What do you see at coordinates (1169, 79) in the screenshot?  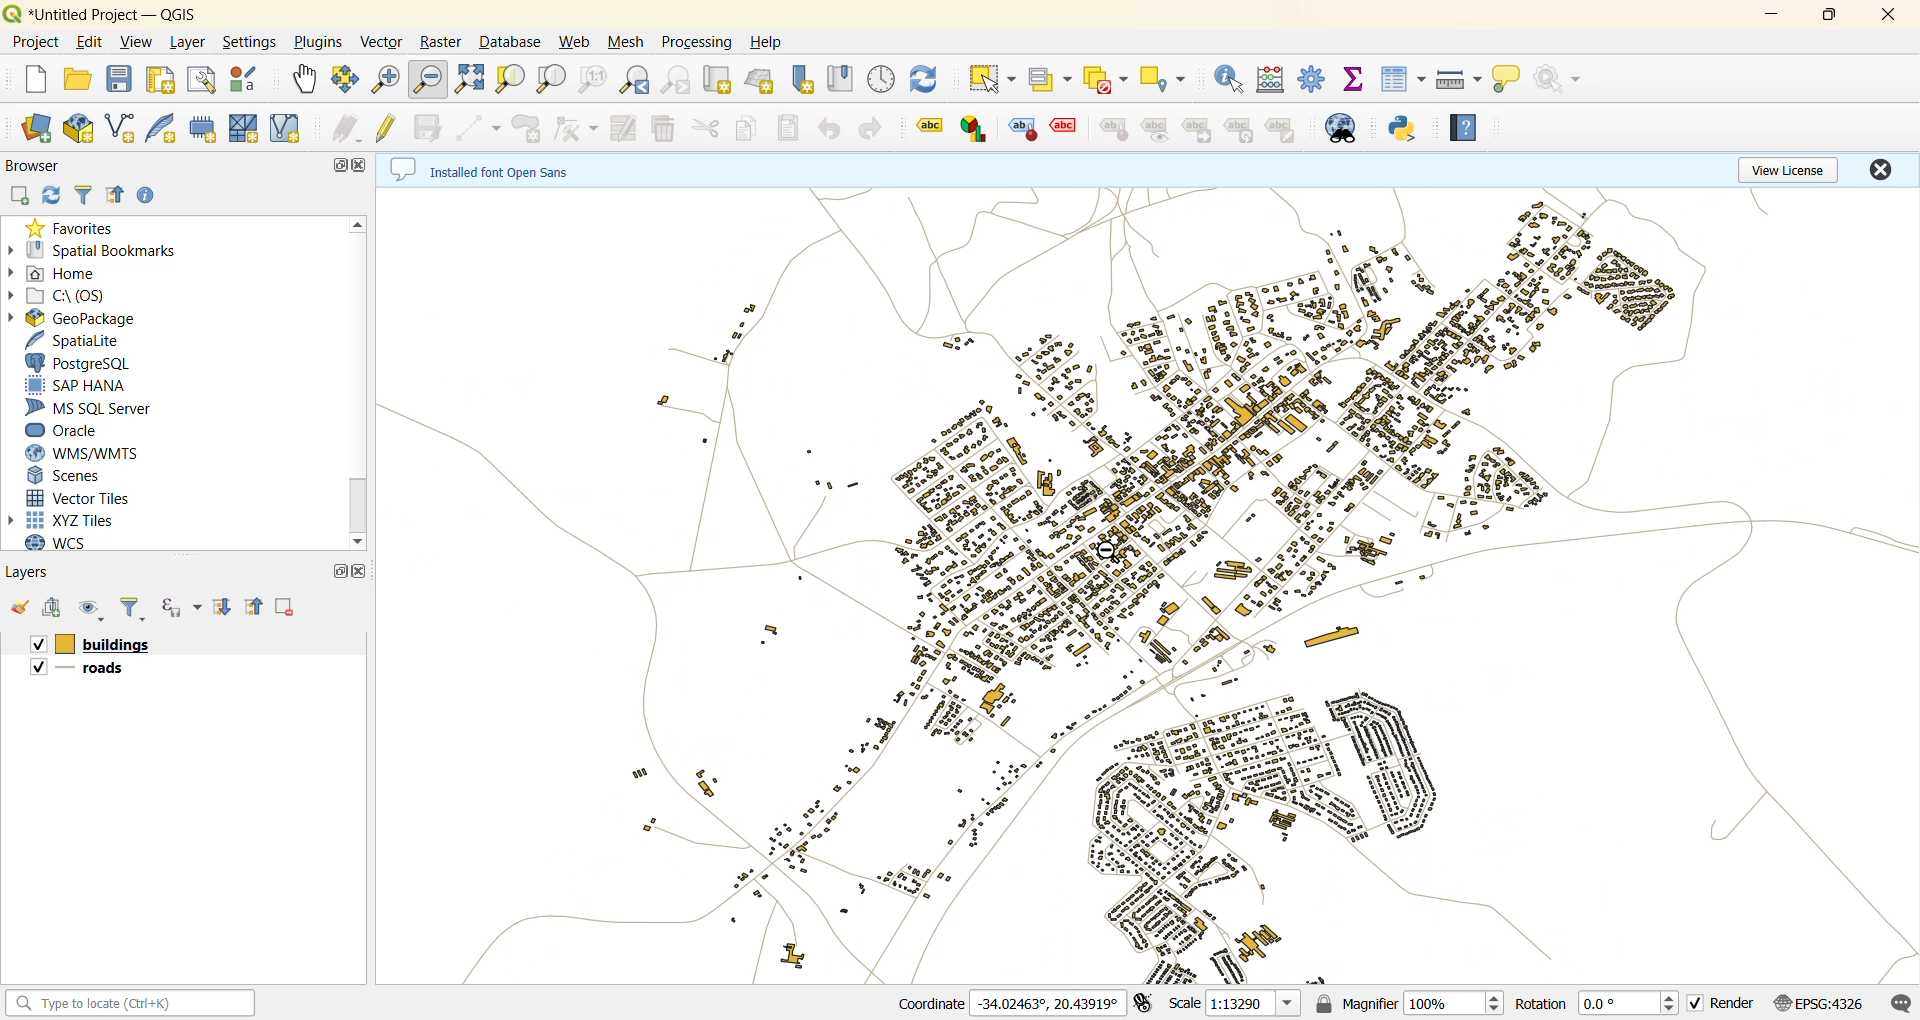 I see `select location` at bounding box center [1169, 79].